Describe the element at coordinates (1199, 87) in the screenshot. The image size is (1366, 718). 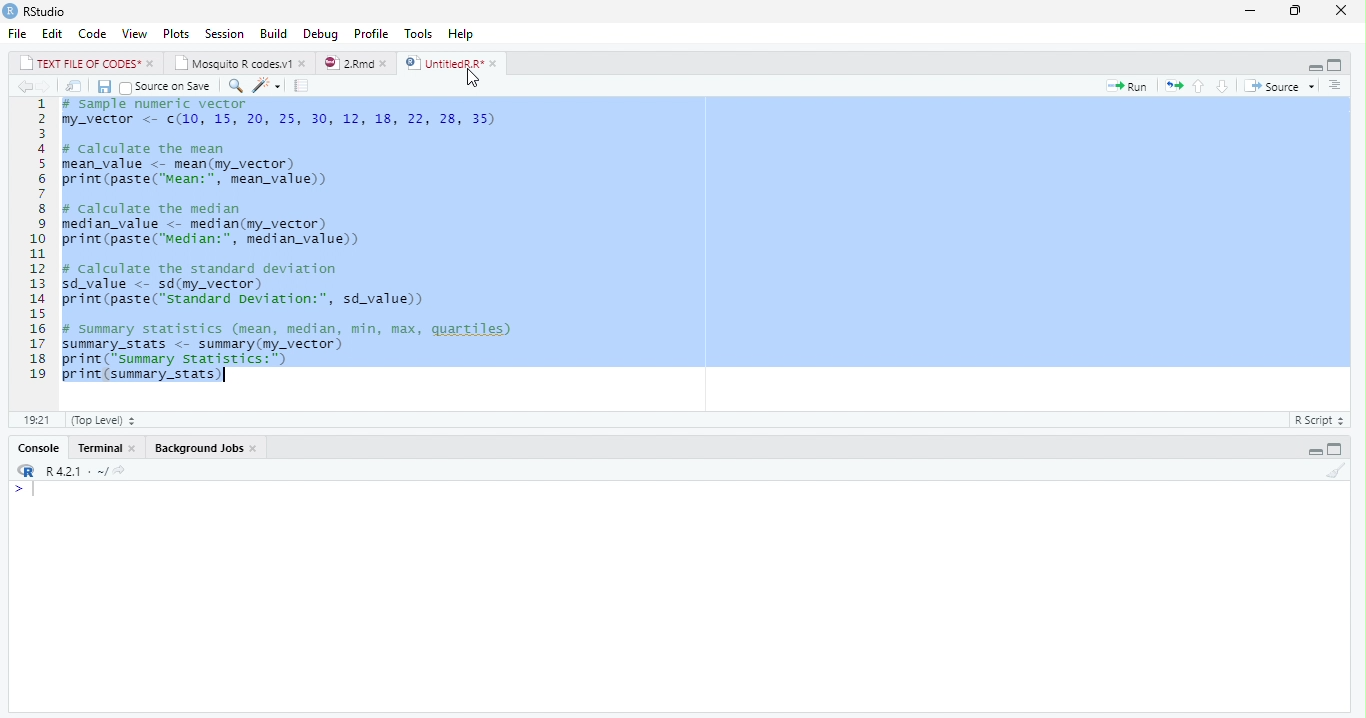
I see `previous section` at that location.